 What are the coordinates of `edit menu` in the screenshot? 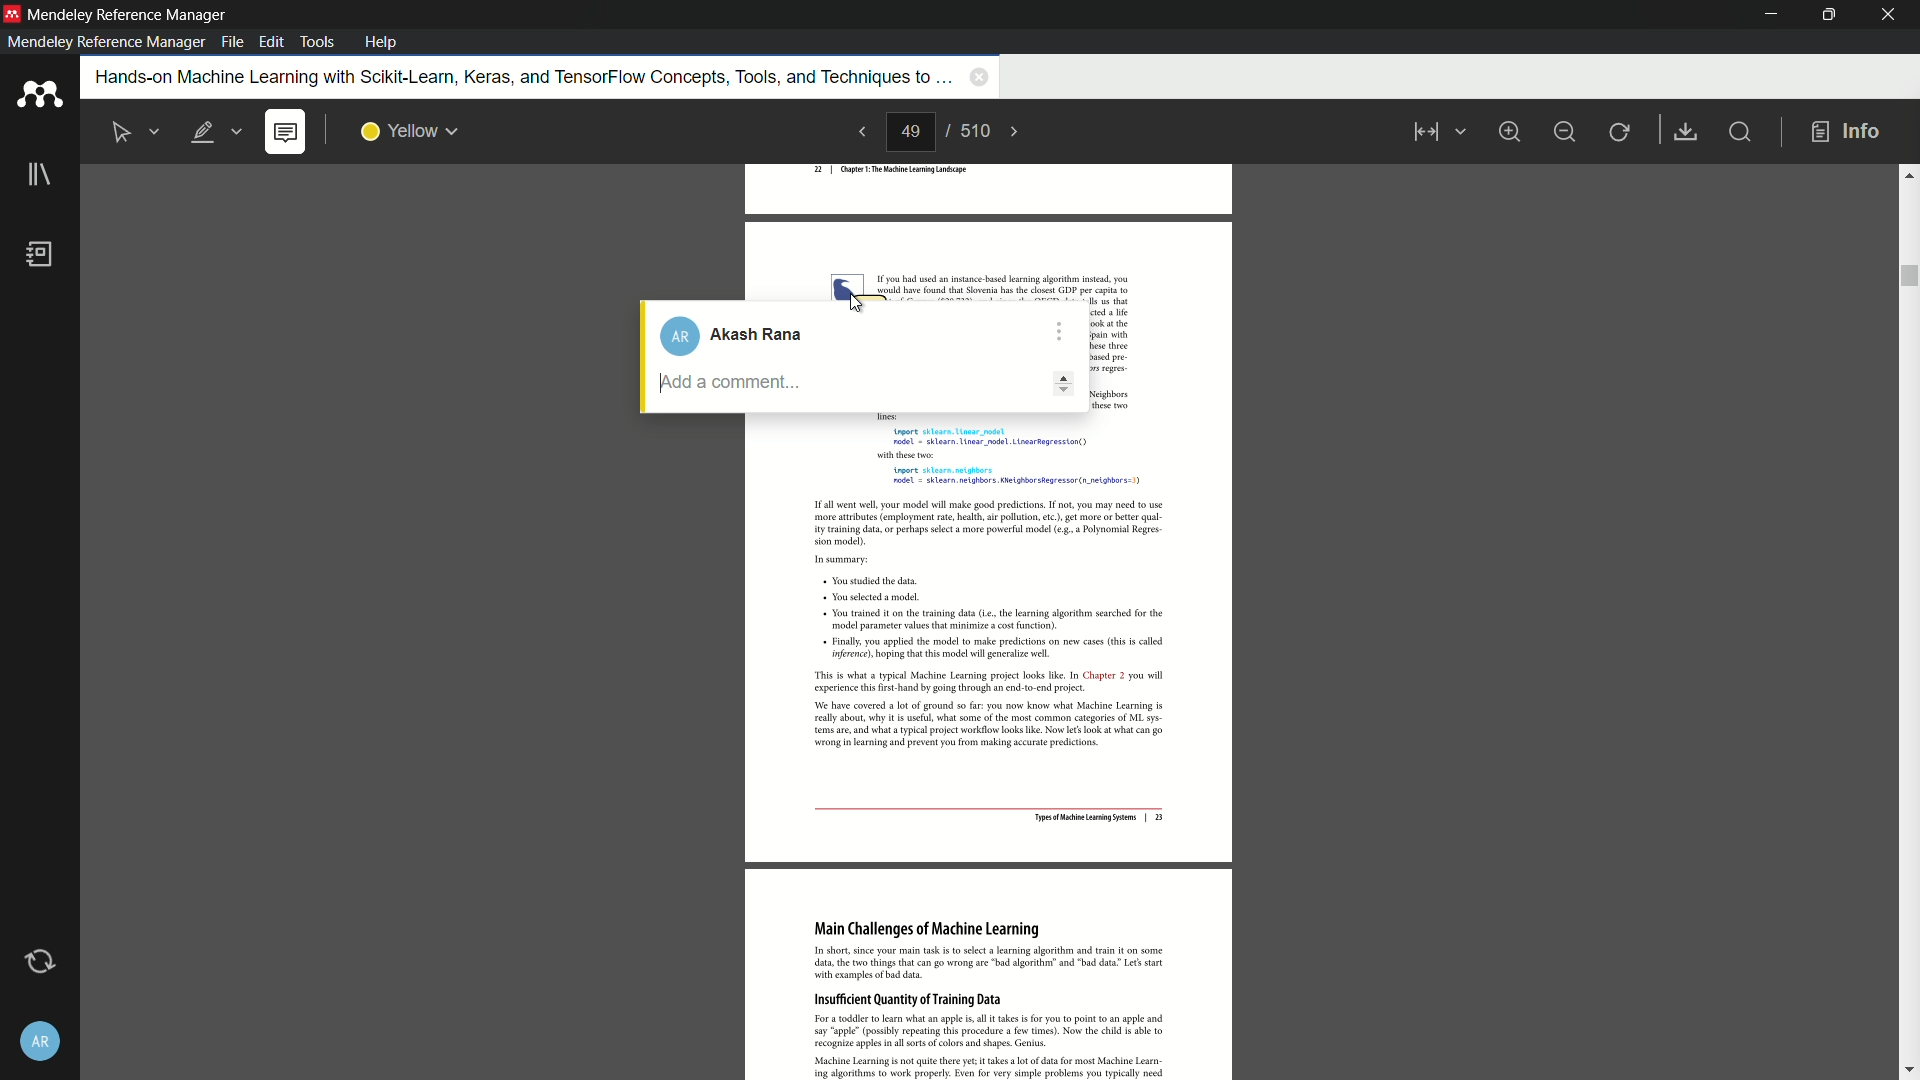 It's located at (271, 43).